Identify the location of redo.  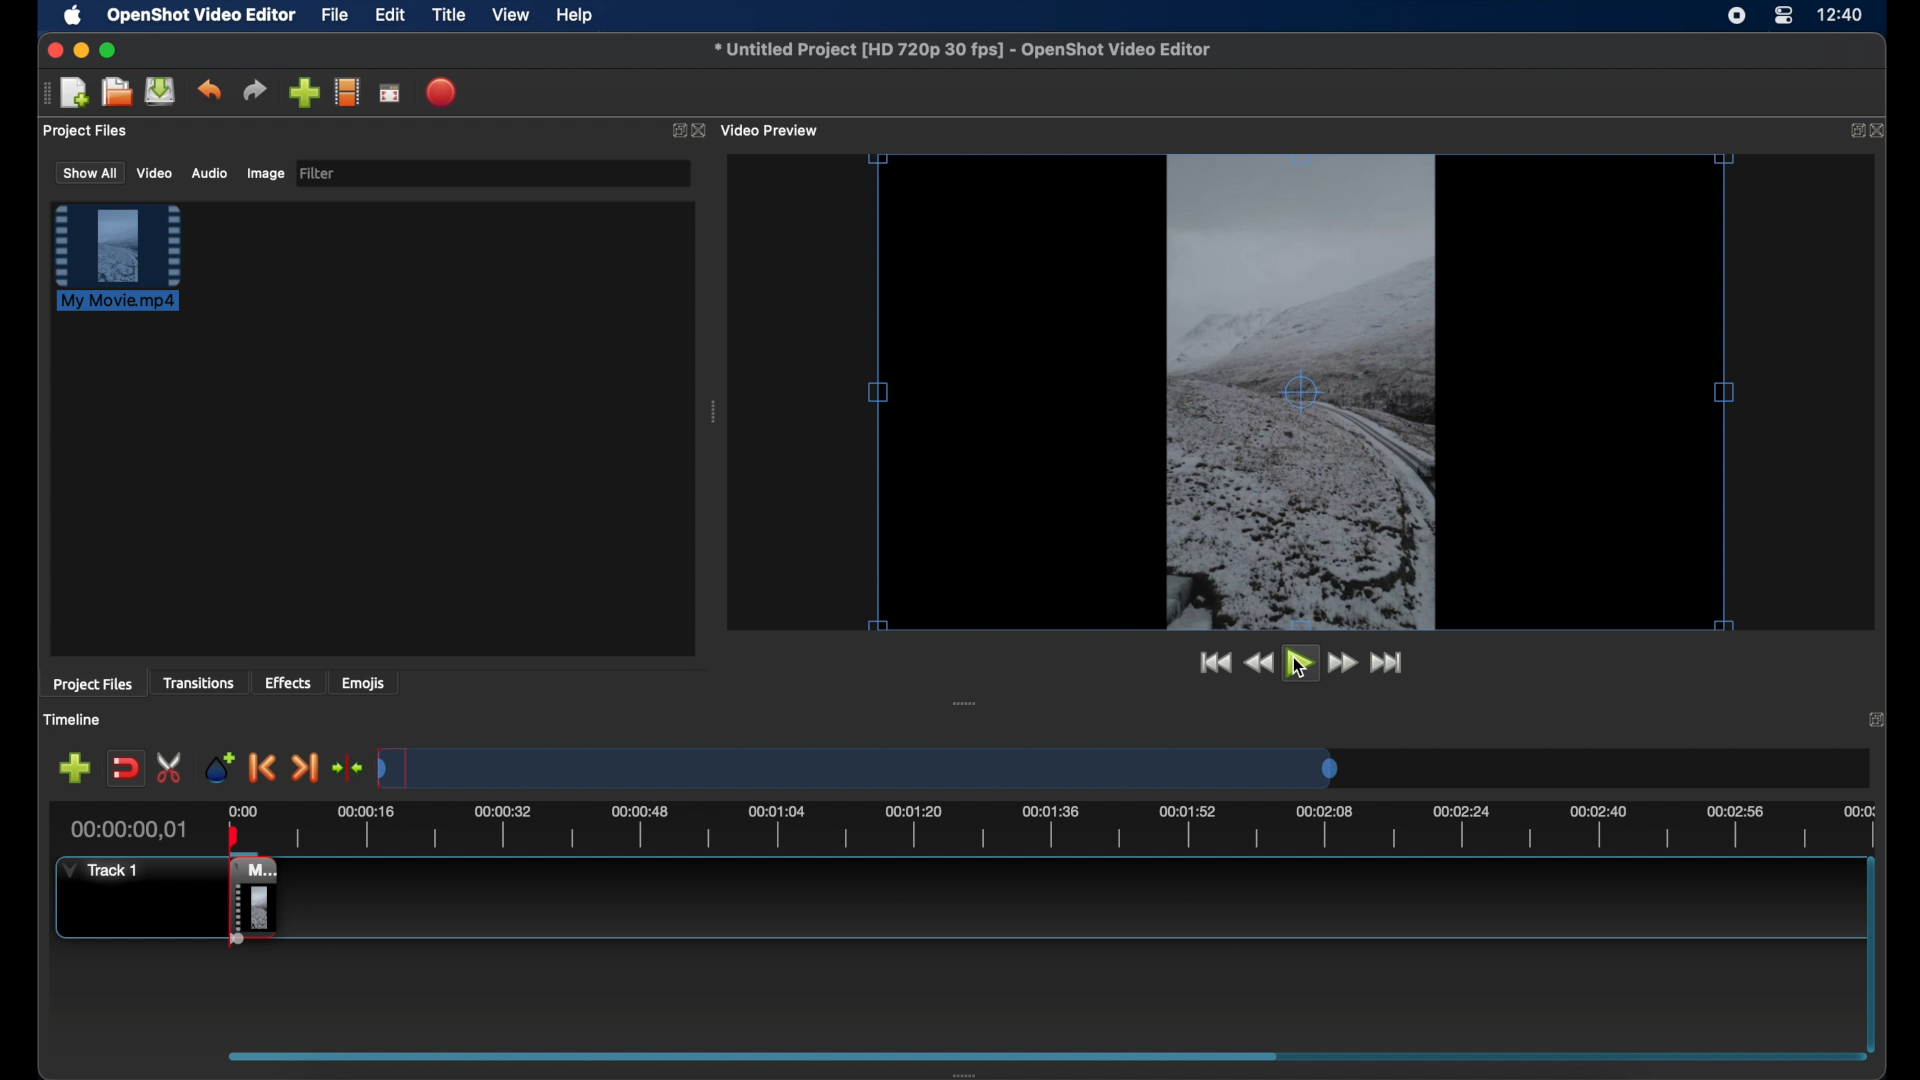
(255, 91).